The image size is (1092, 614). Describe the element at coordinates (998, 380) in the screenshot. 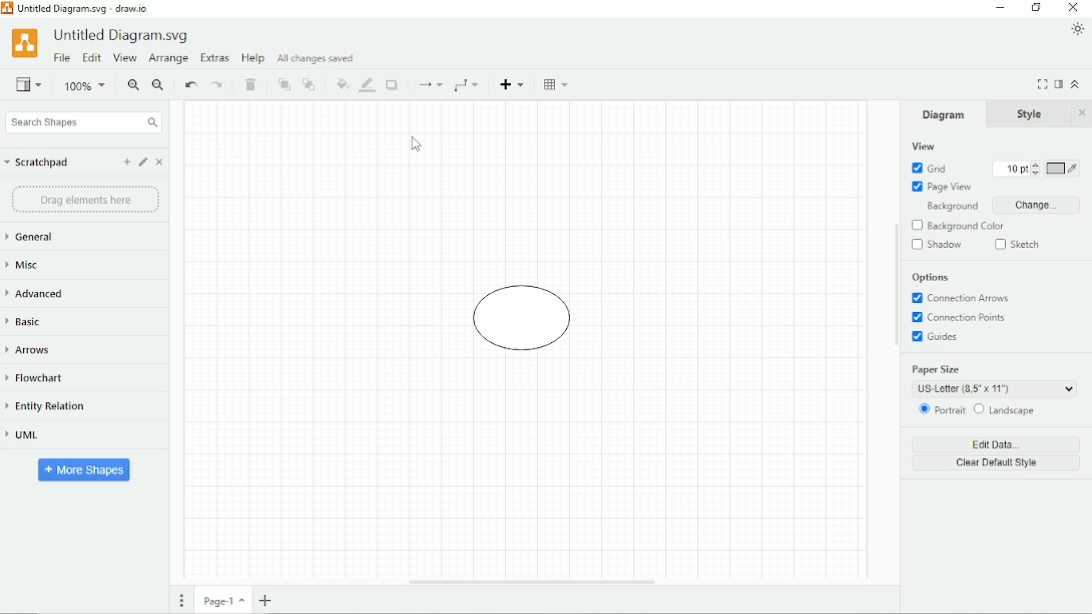

I see `Paper Size: US Letter (8.5' x 11')` at that location.